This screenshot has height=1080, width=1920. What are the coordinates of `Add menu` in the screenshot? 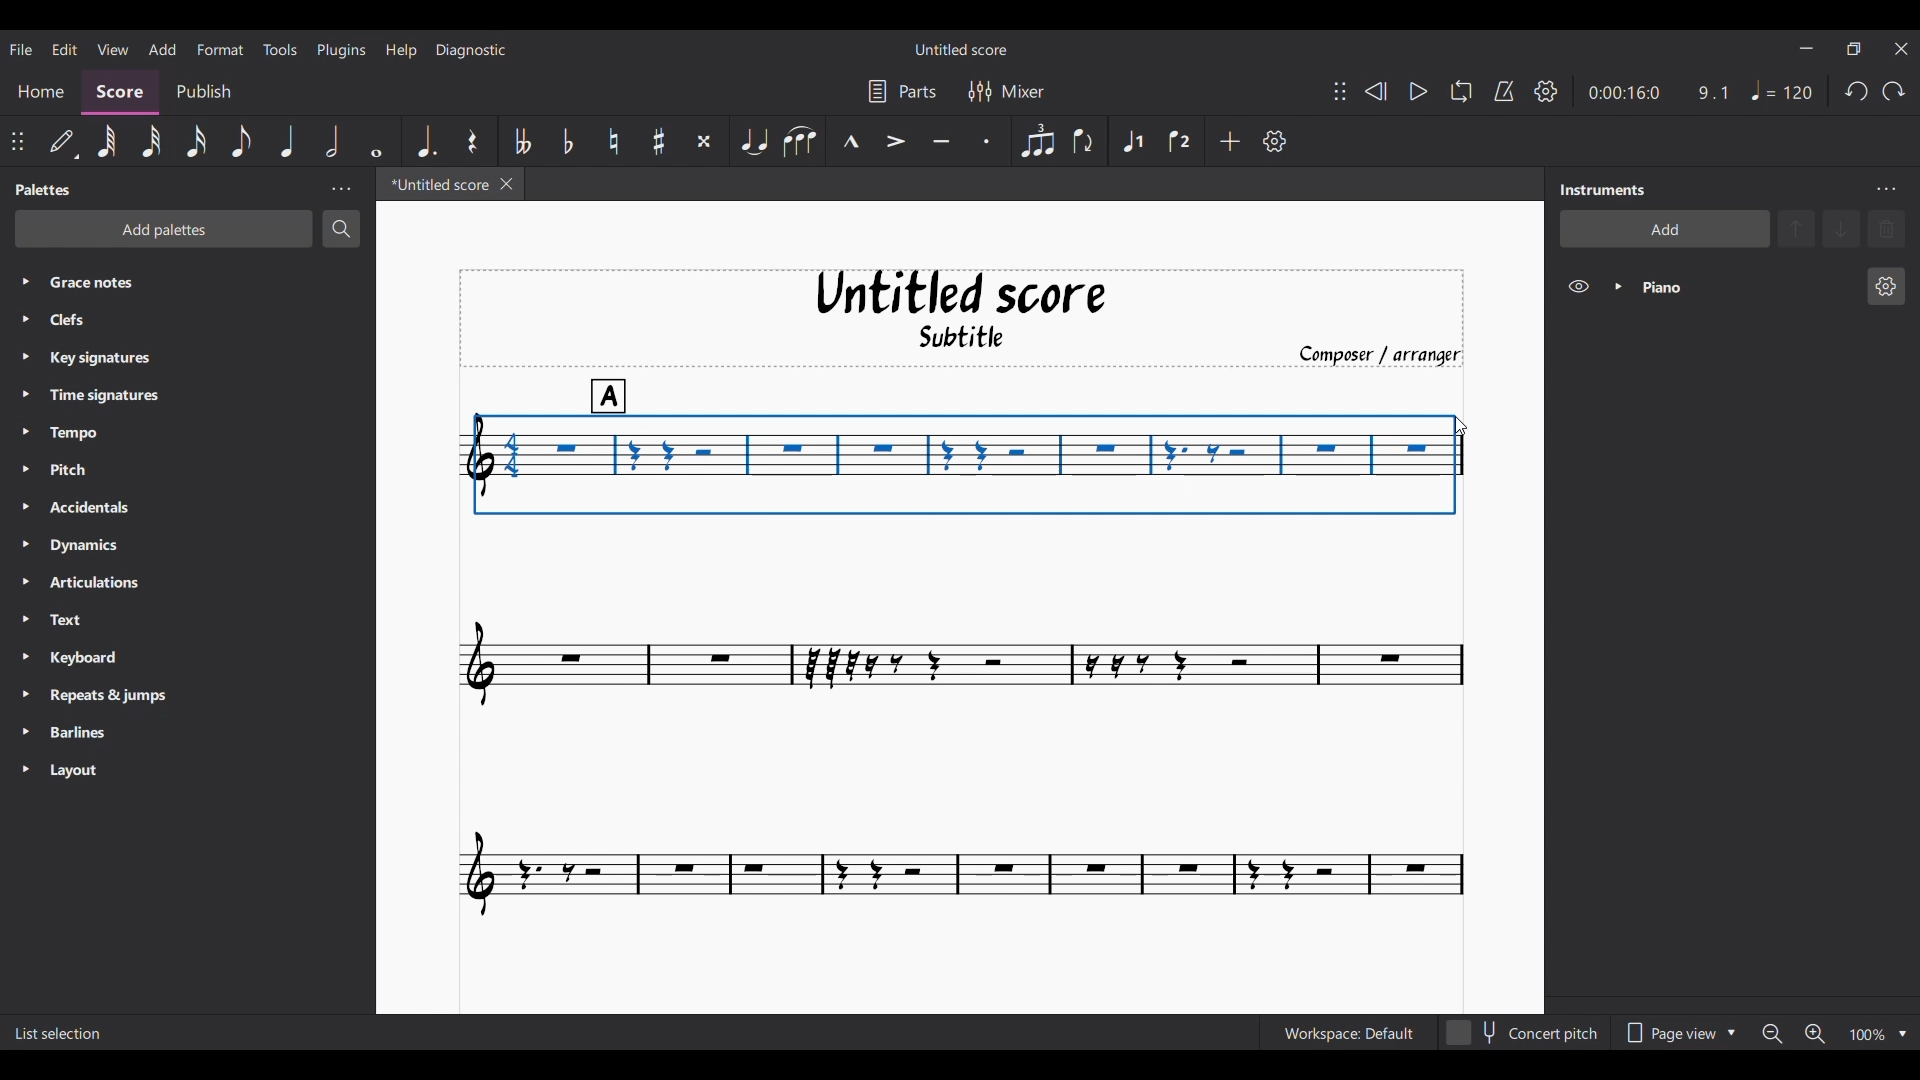 It's located at (162, 49).